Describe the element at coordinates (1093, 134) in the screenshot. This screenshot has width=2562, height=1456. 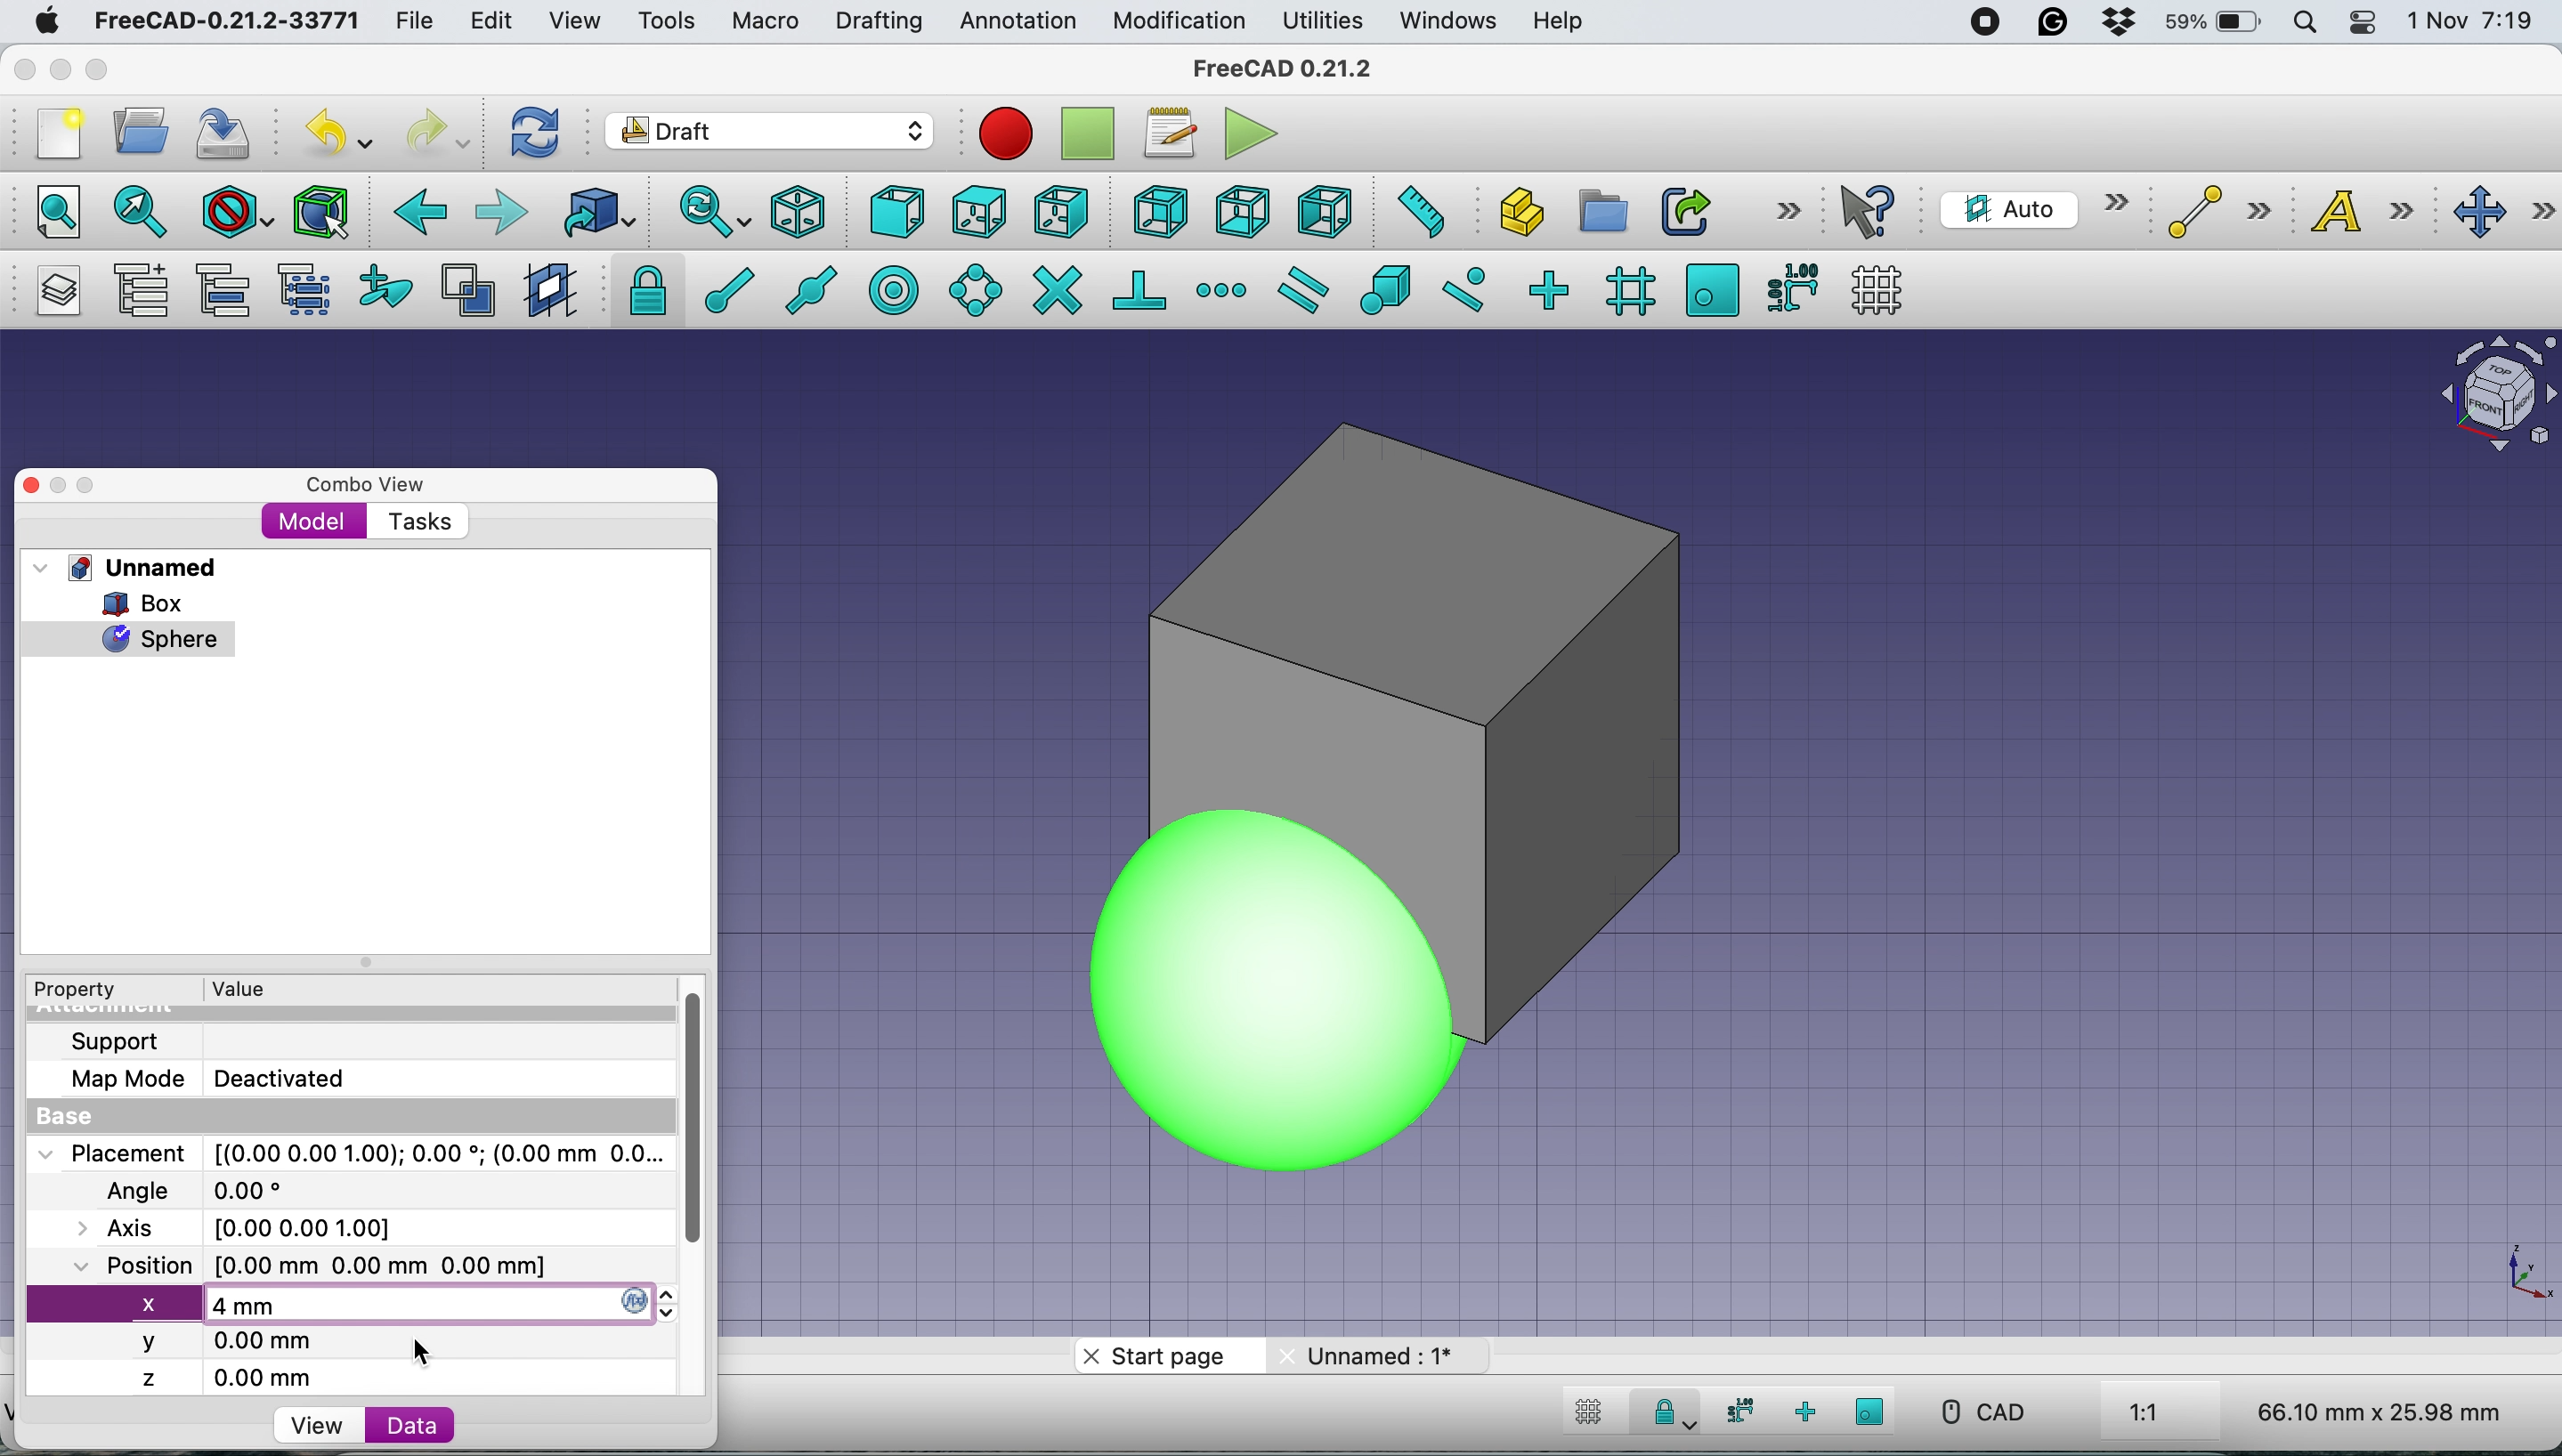
I see `stop recording macros` at that location.